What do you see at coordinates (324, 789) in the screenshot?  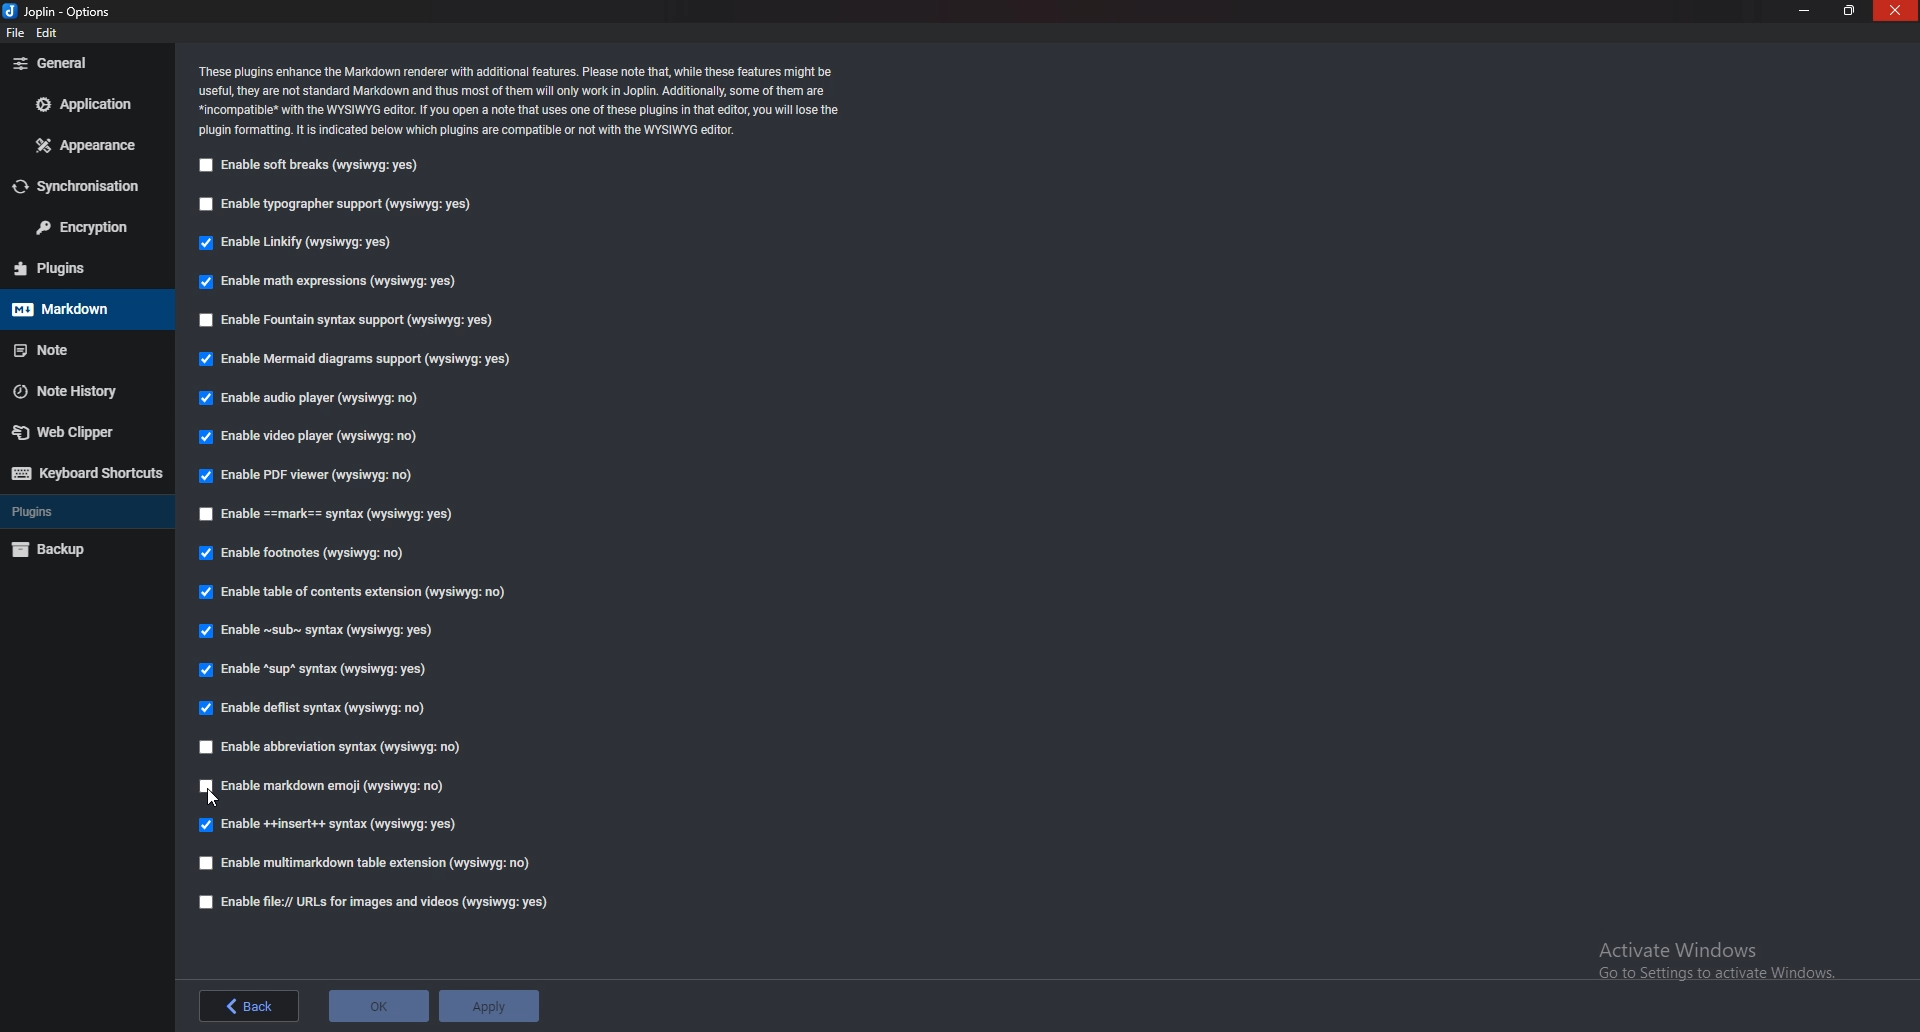 I see `Enable Markdown Emoji` at bounding box center [324, 789].